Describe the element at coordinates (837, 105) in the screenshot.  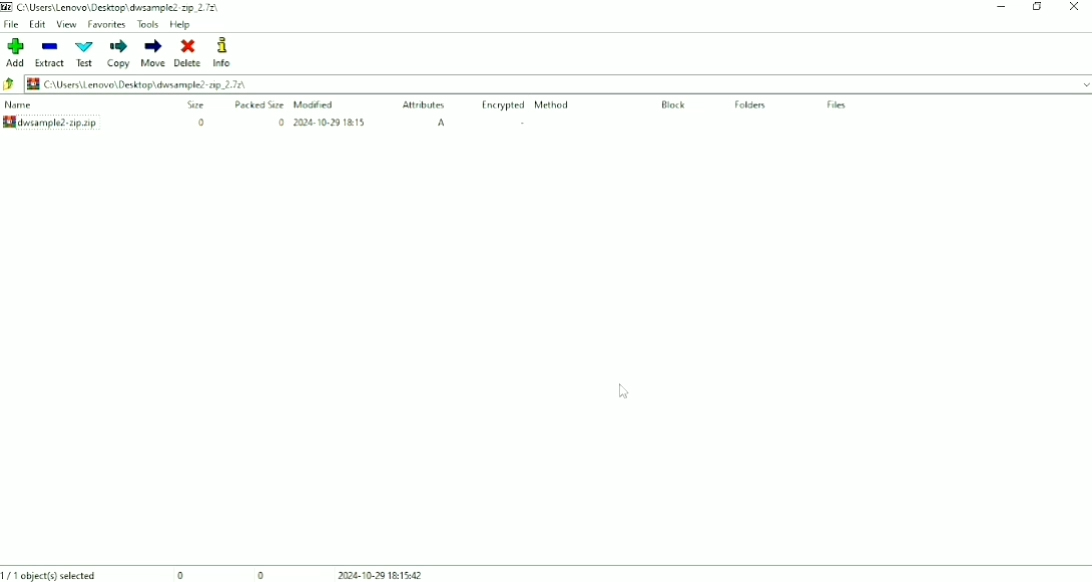
I see `Files` at that location.